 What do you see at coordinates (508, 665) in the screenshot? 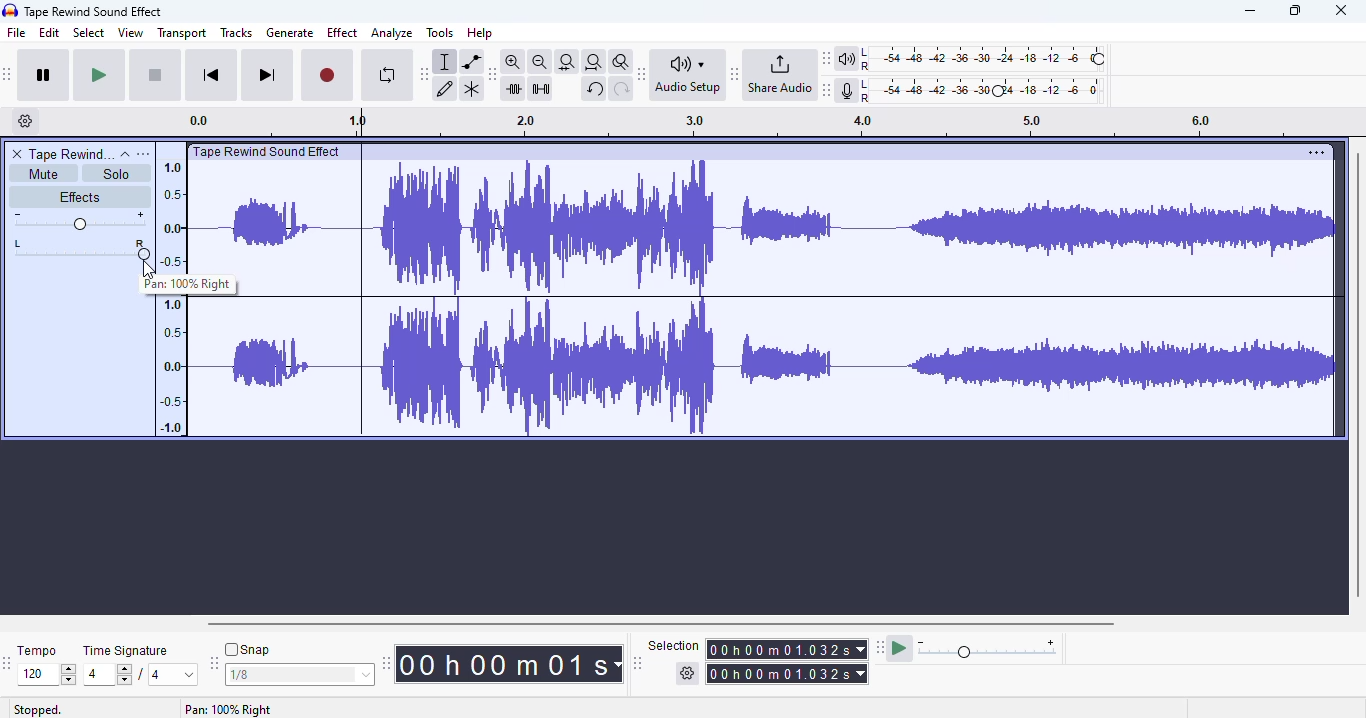
I see `audacity time ` at bounding box center [508, 665].